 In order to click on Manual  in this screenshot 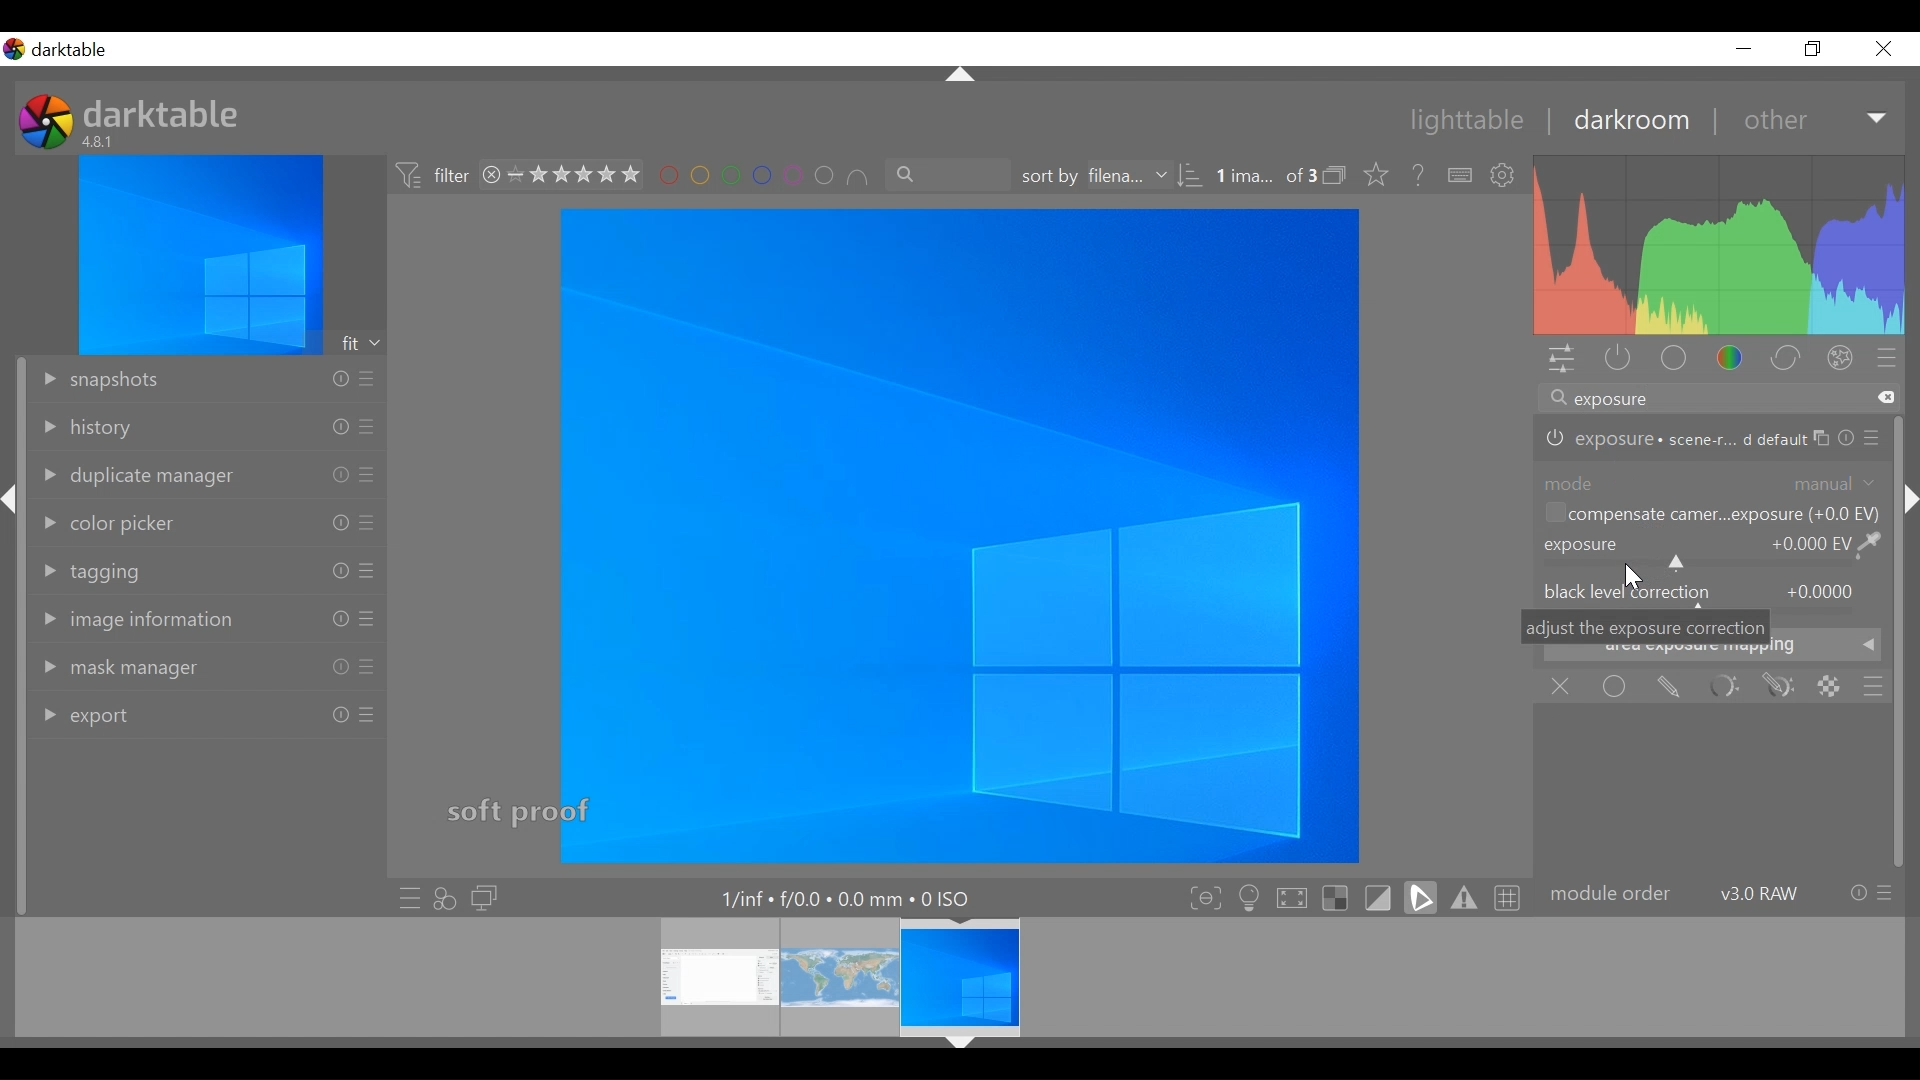, I will do `click(1836, 482)`.